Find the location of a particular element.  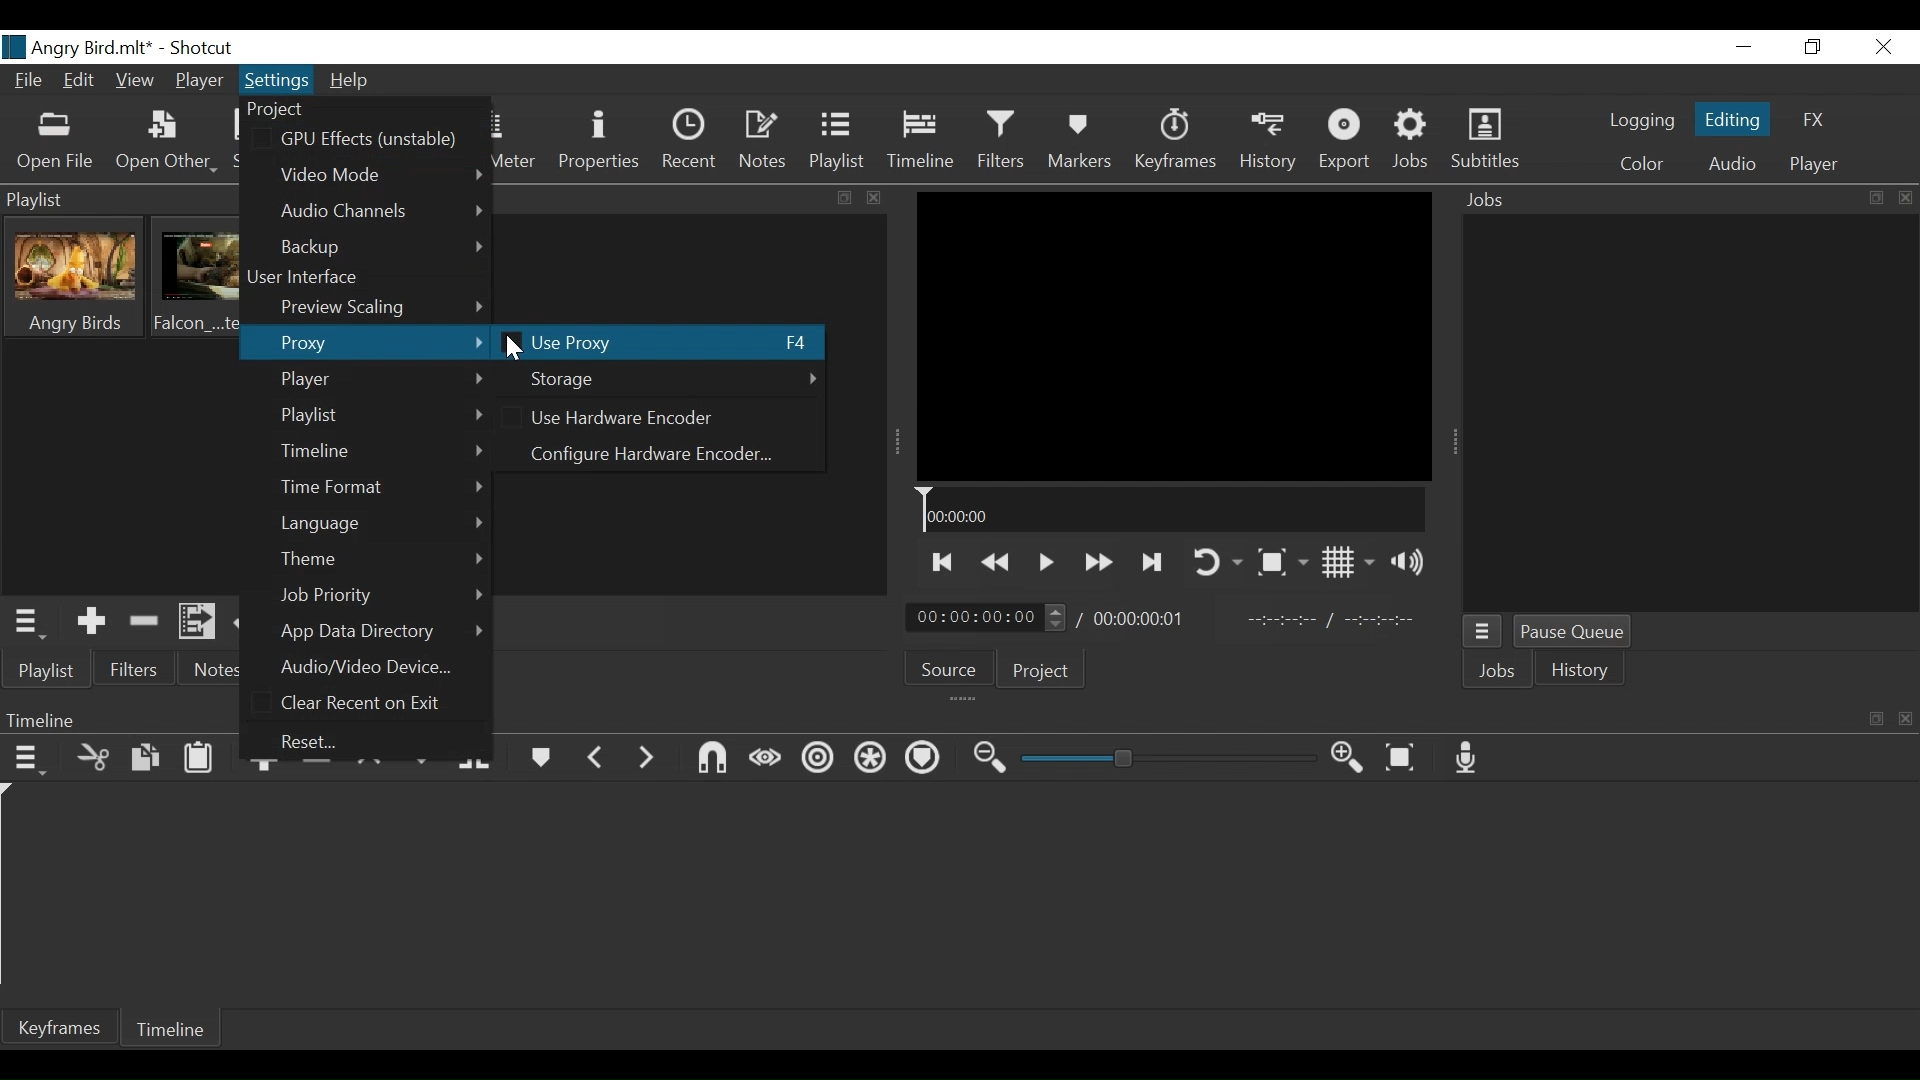

Save is located at coordinates (239, 143).